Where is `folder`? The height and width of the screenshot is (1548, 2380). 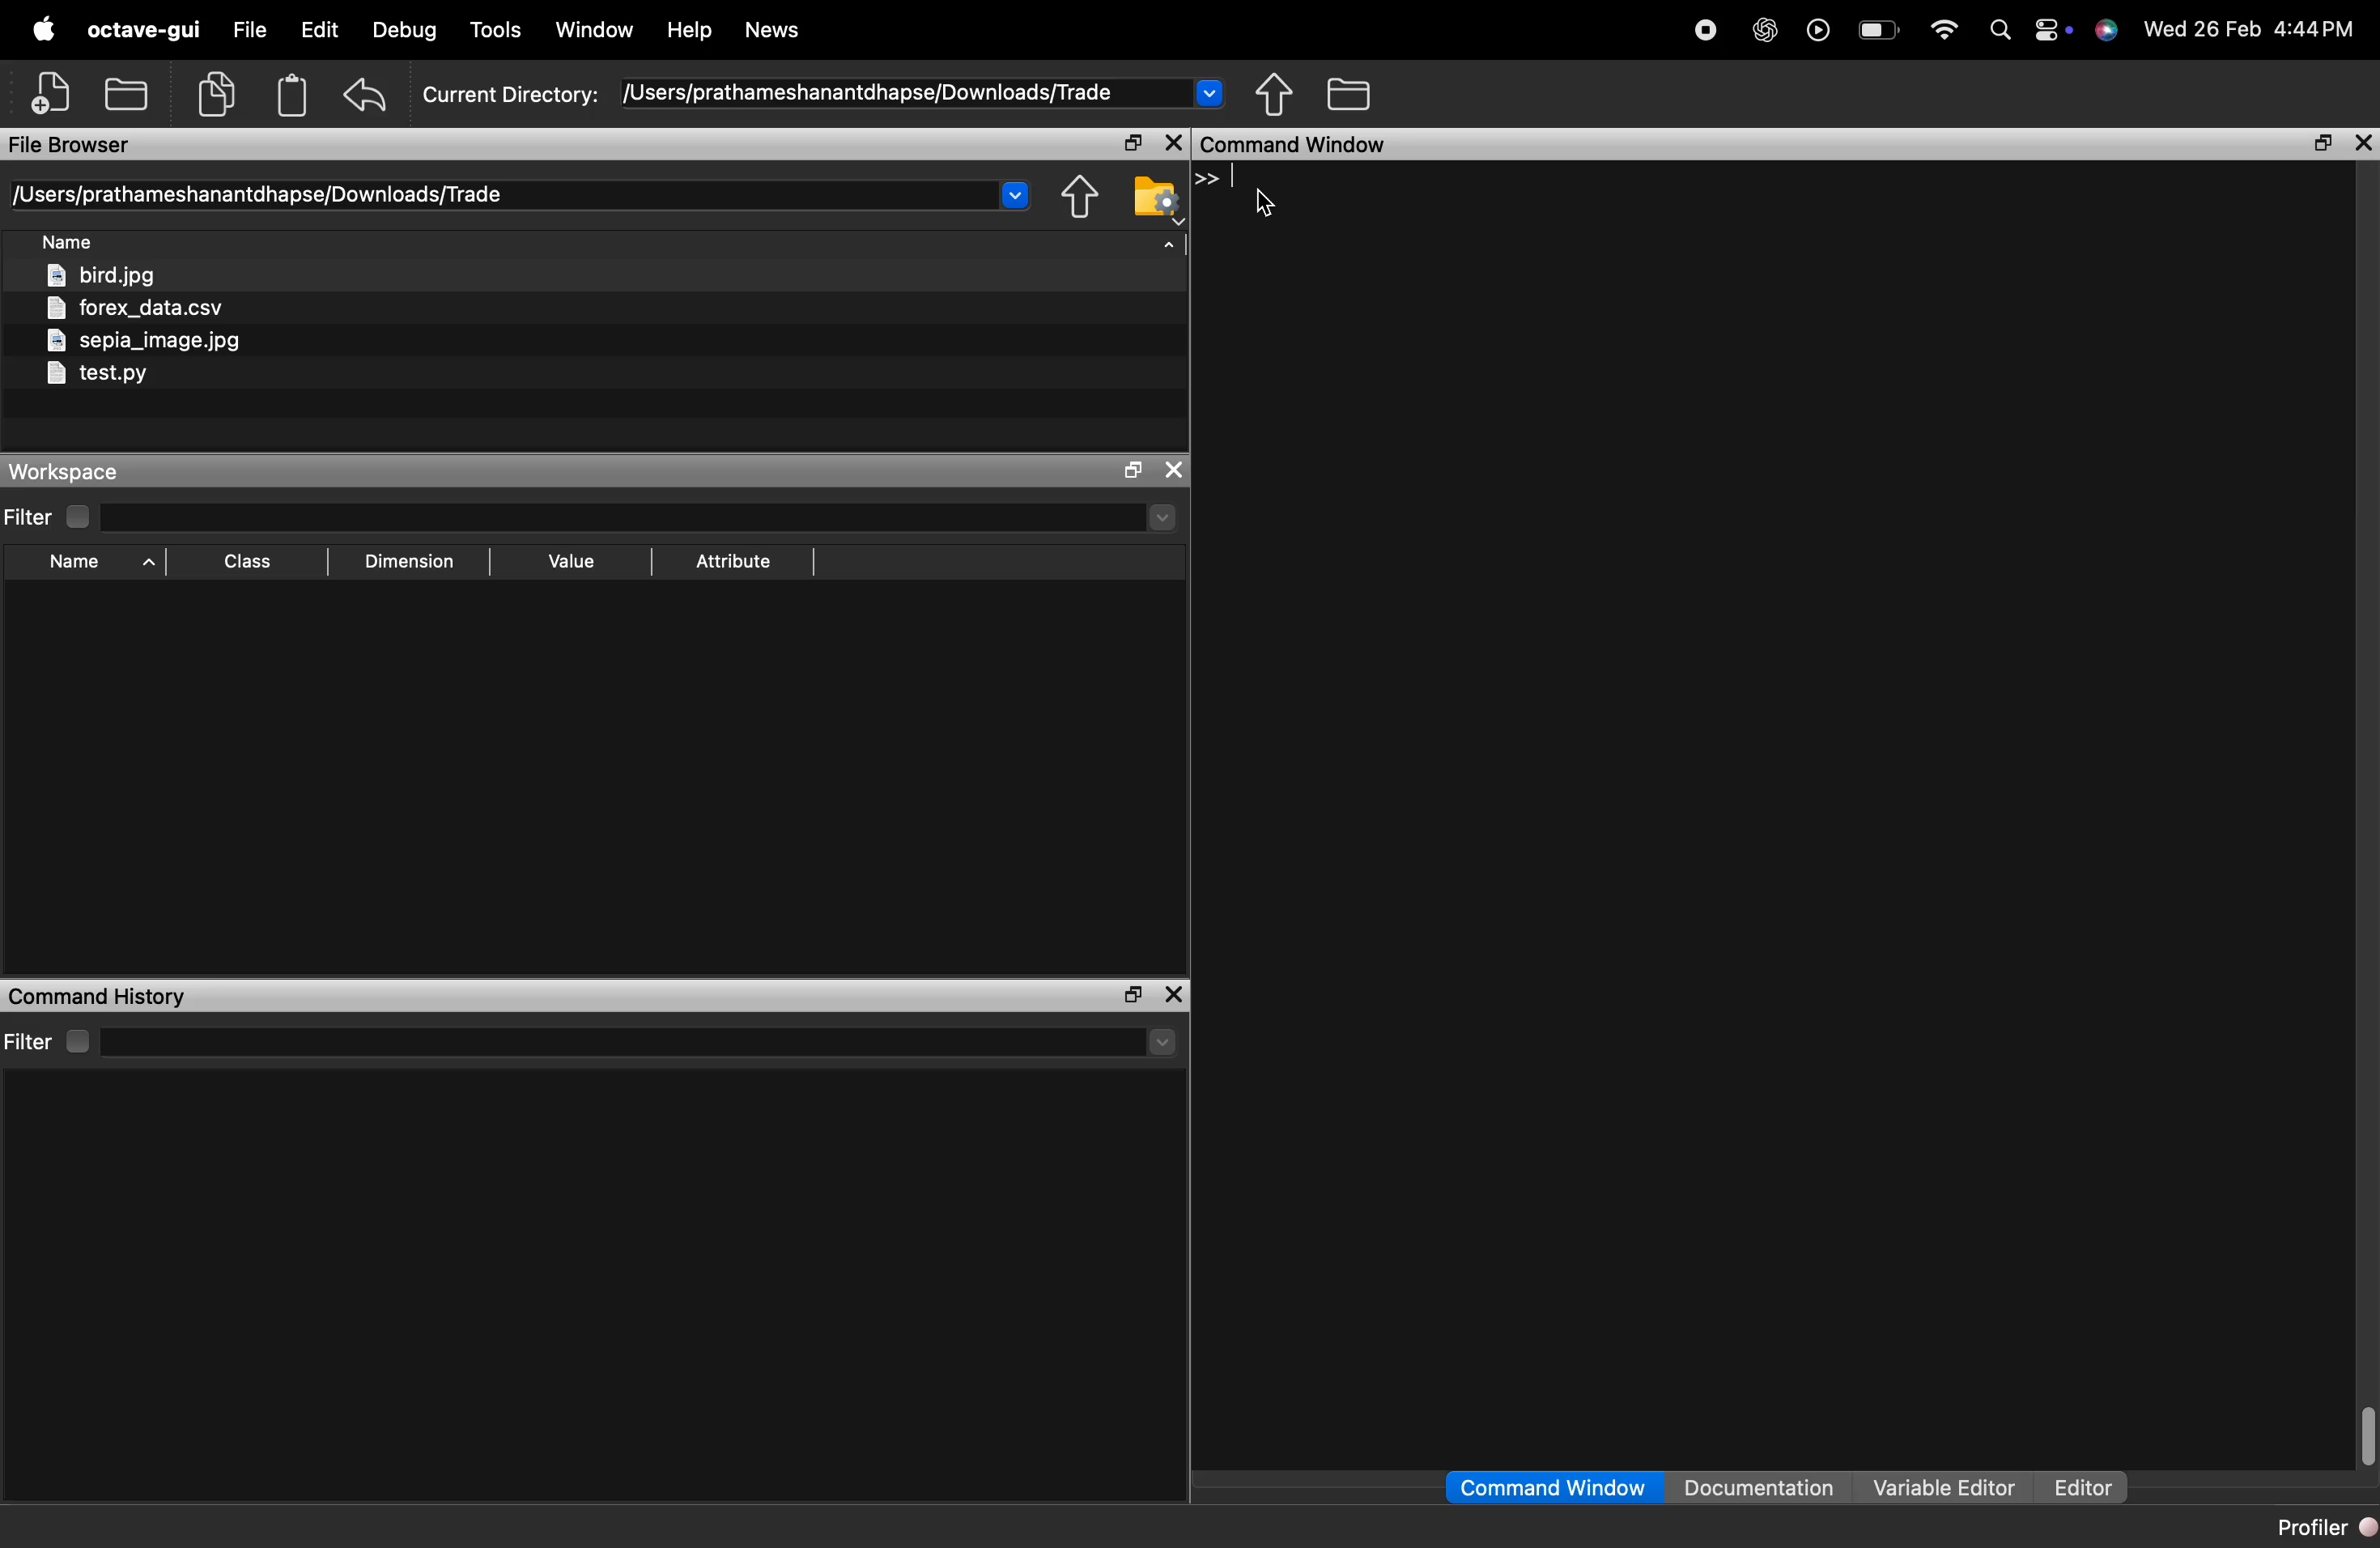
folder is located at coordinates (1351, 92).